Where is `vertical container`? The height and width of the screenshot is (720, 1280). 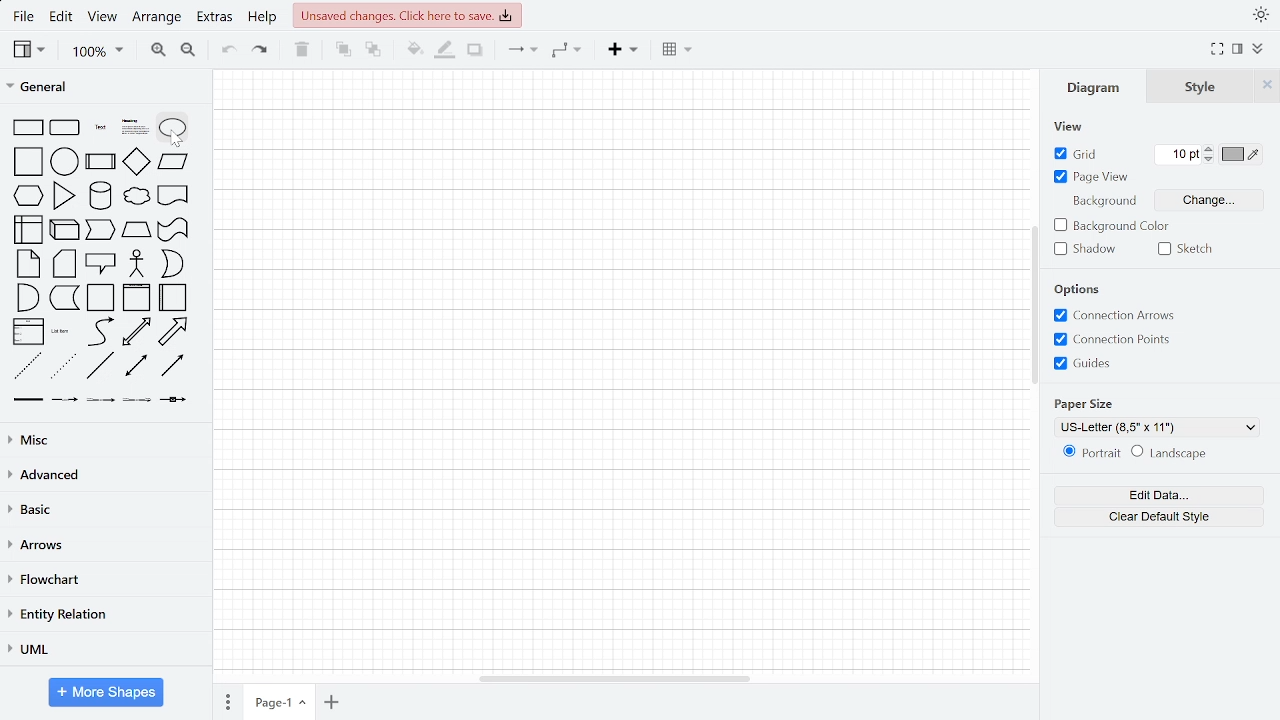 vertical container is located at coordinates (136, 298).